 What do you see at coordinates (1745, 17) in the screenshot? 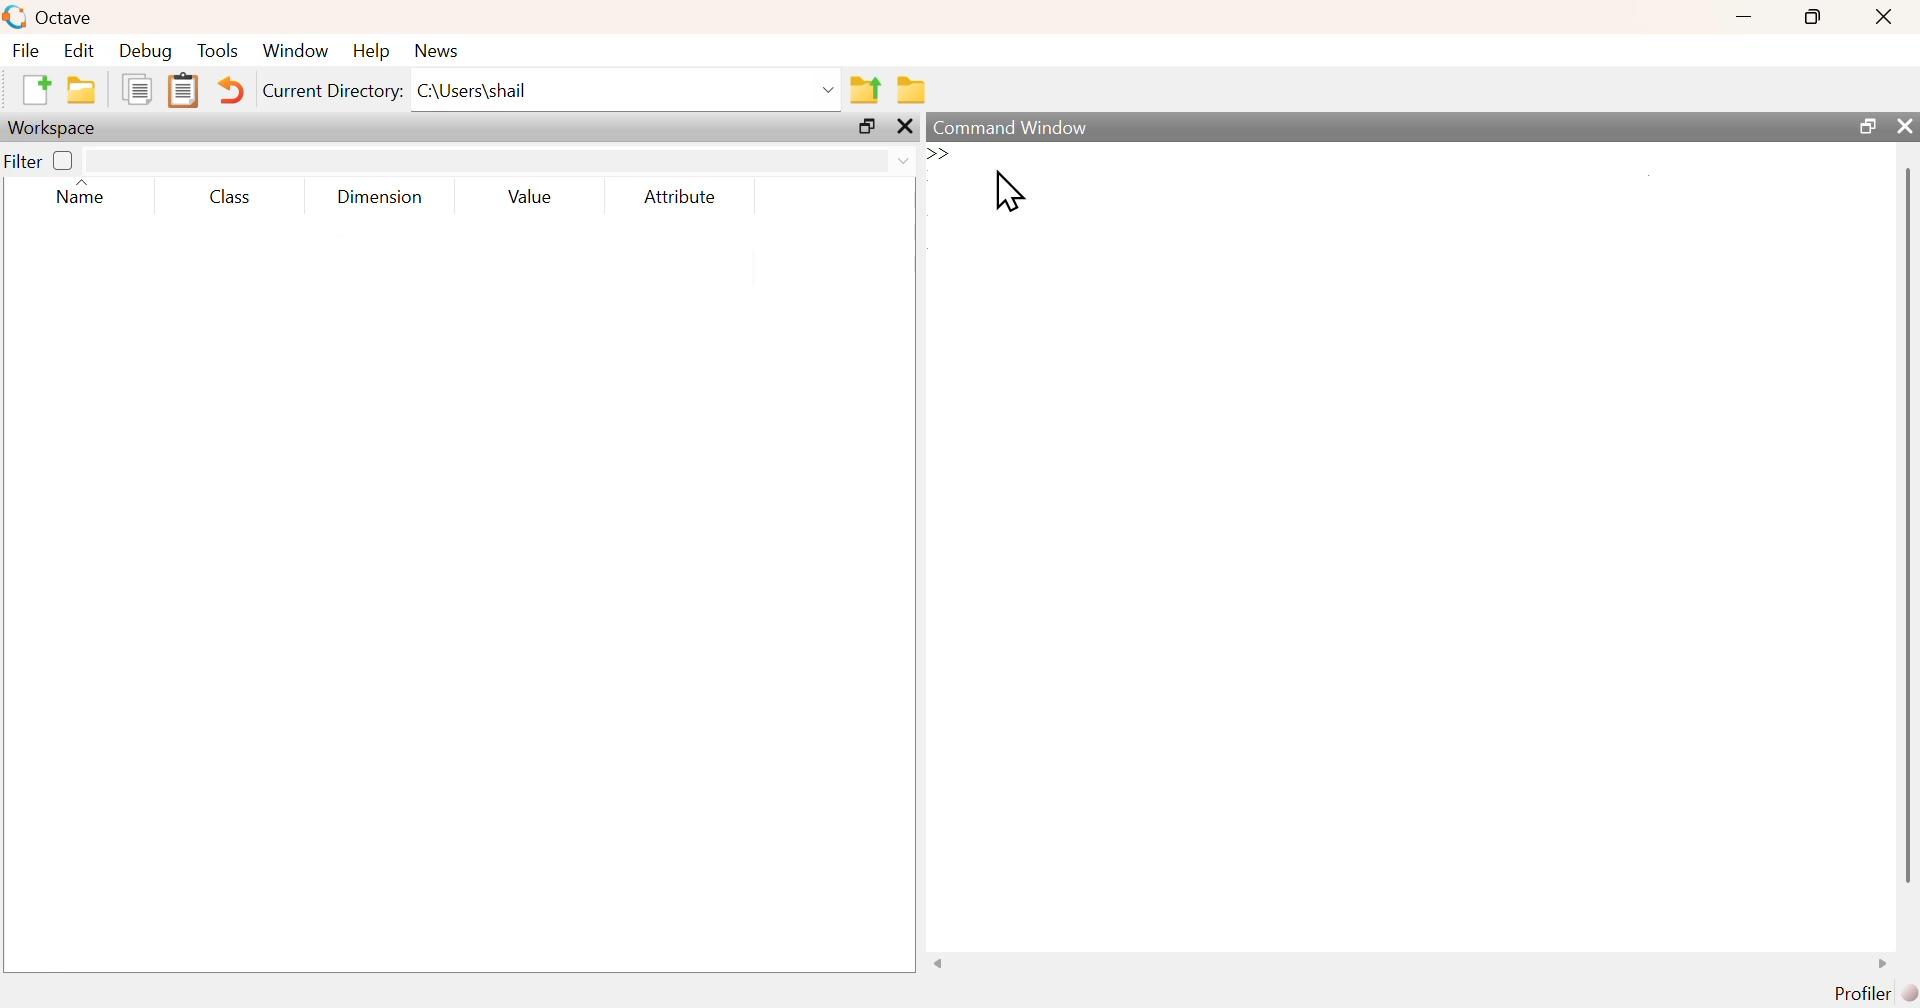
I see `minimize` at bounding box center [1745, 17].